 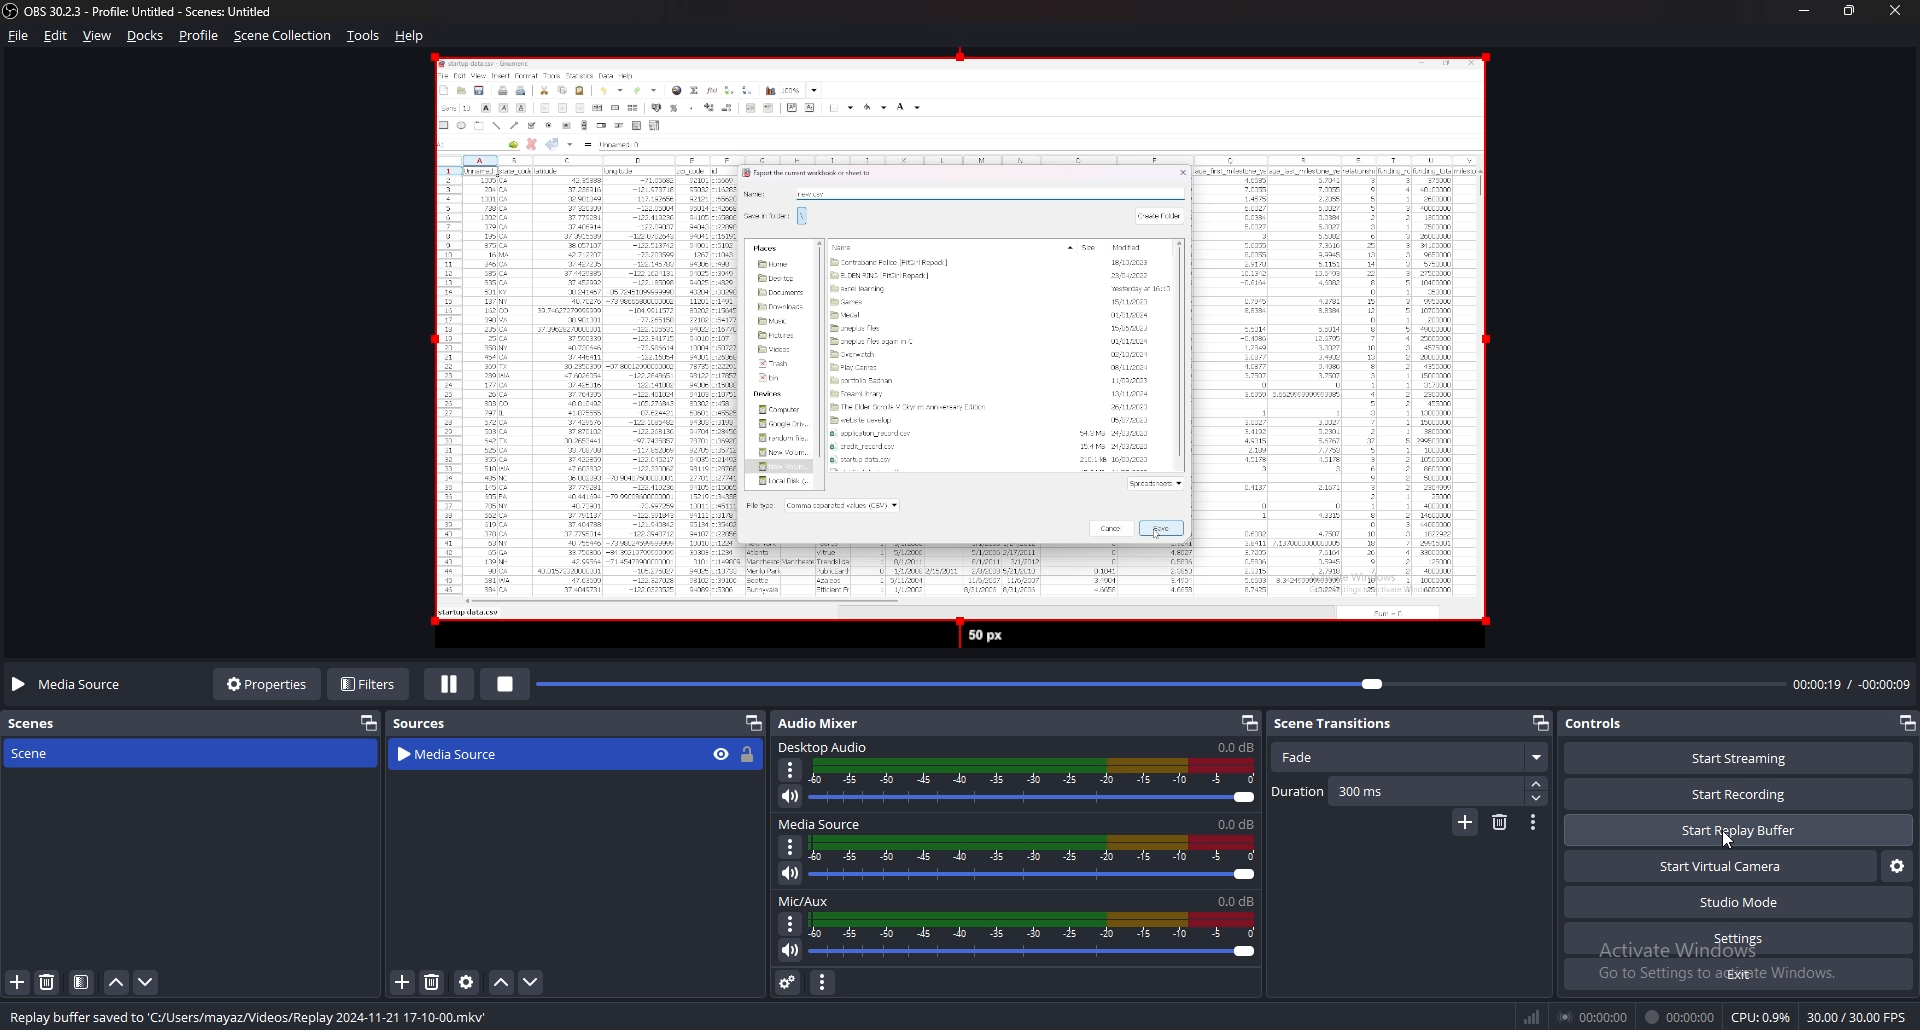 What do you see at coordinates (823, 824) in the screenshot?
I see `media source` at bounding box center [823, 824].